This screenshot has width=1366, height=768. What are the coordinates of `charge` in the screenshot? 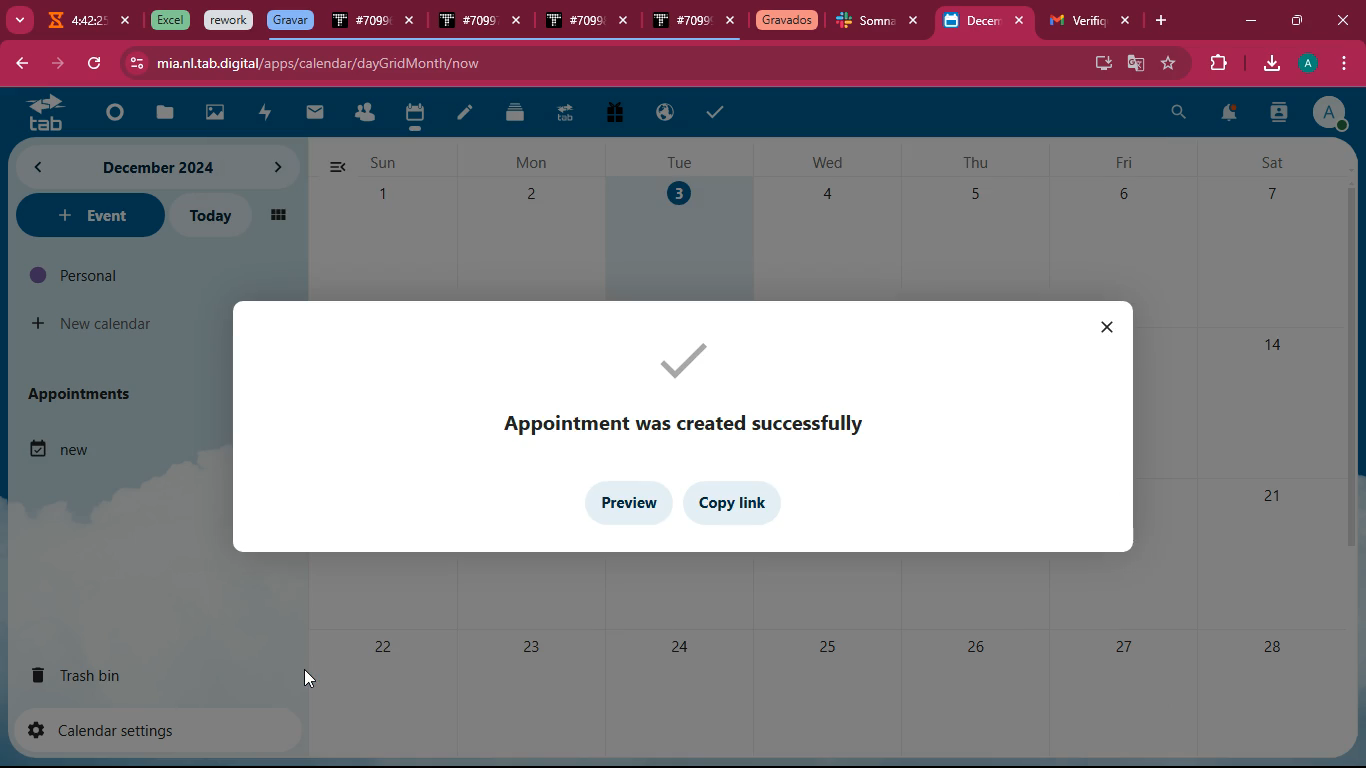 It's located at (264, 114).